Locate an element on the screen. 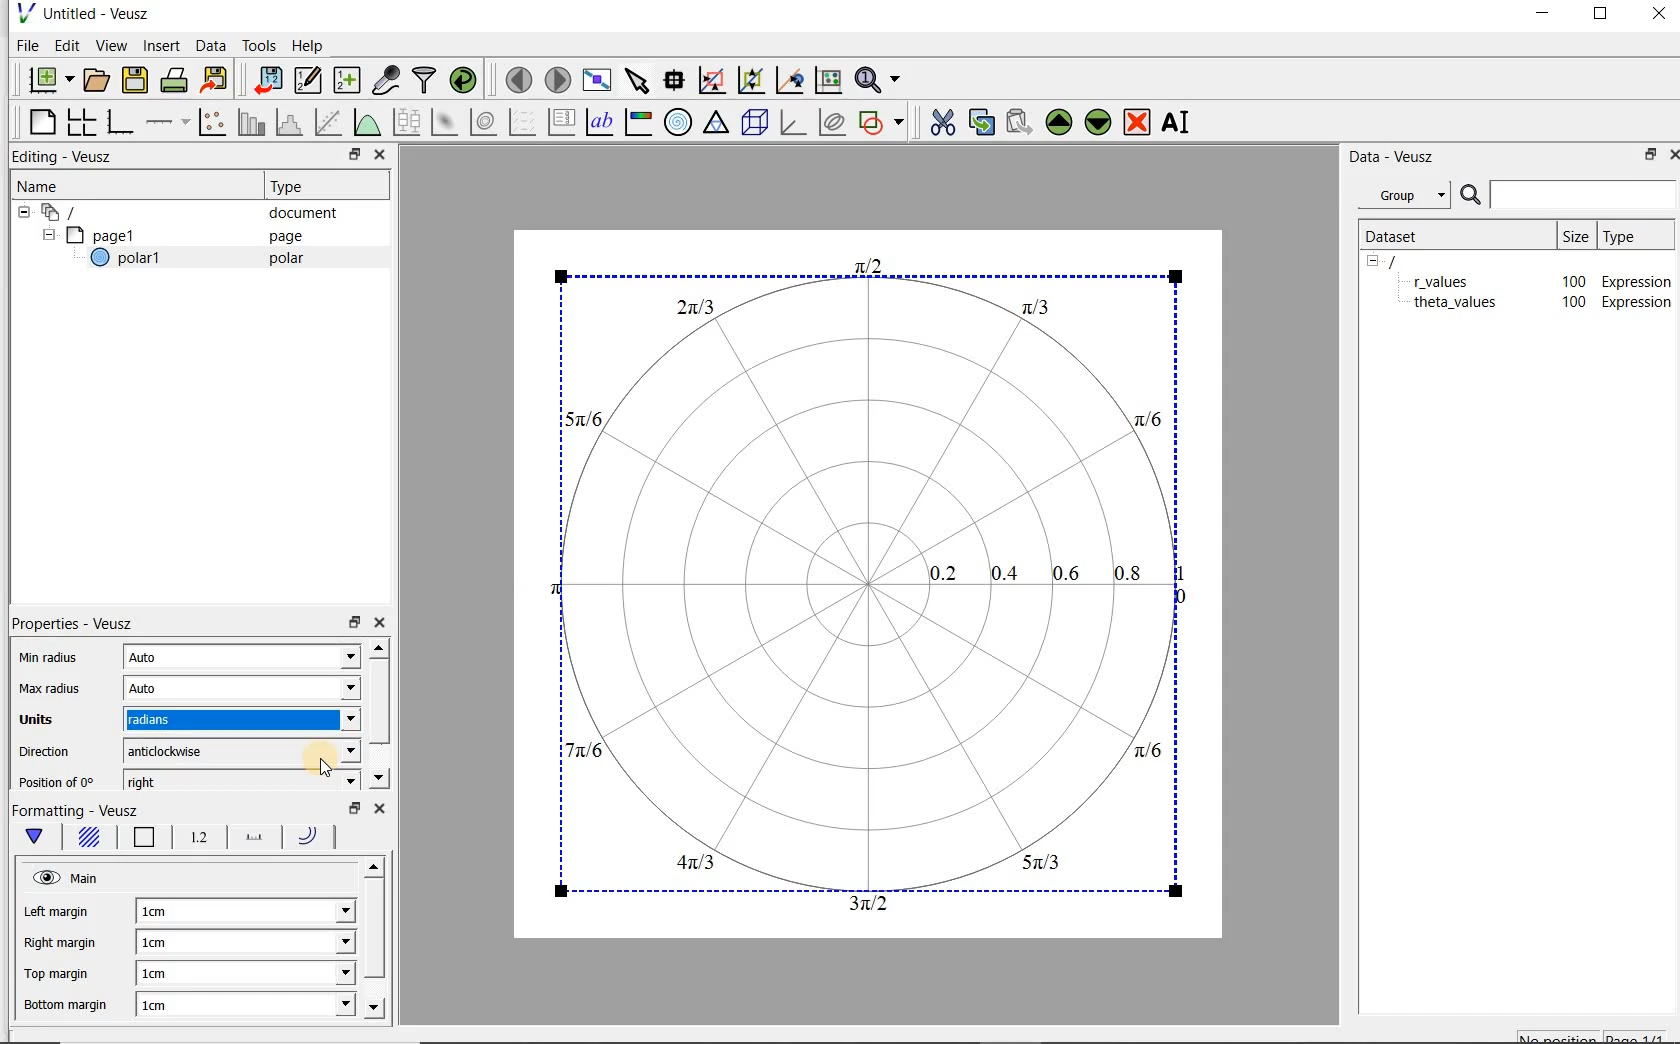 Image resolution: width=1680 pixels, height=1044 pixels. copy the selected widget is located at coordinates (983, 121).